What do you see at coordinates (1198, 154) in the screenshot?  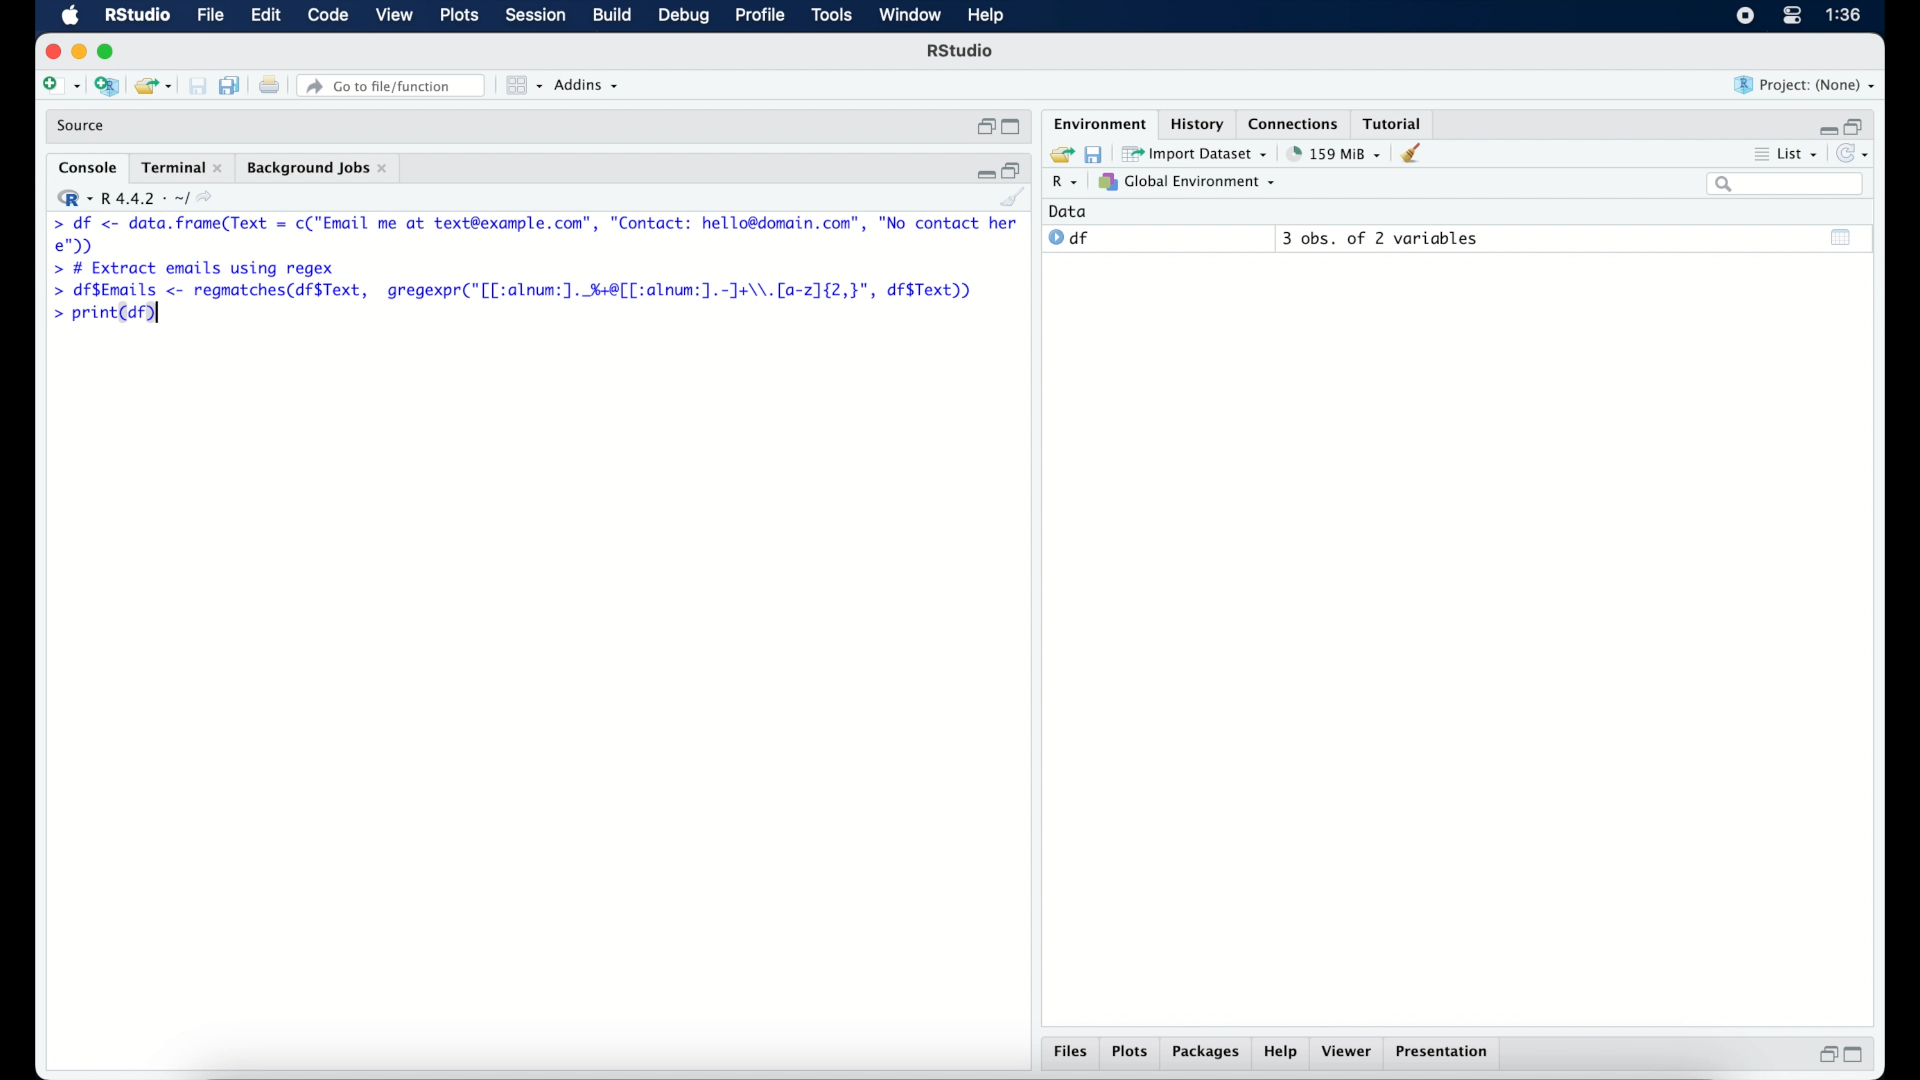 I see `import dataset` at bounding box center [1198, 154].